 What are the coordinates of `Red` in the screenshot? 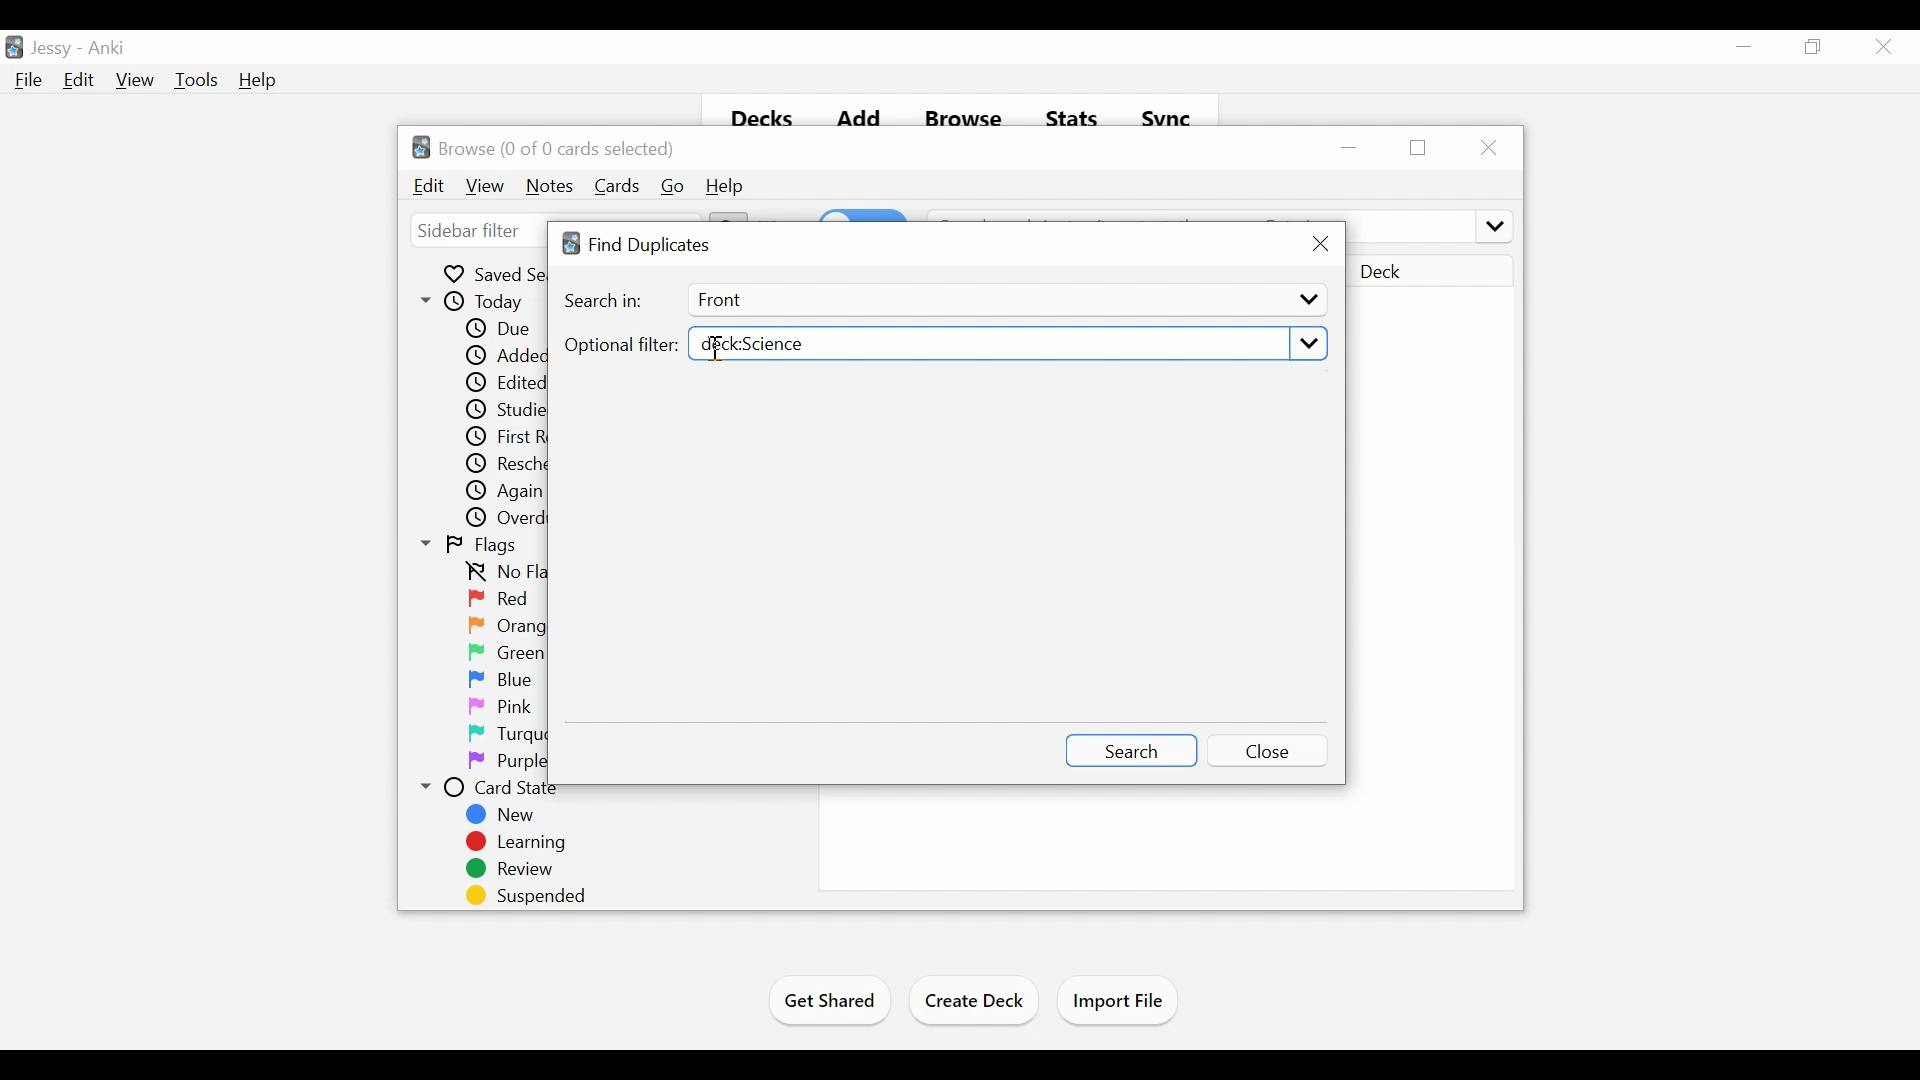 It's located at (501, 600).